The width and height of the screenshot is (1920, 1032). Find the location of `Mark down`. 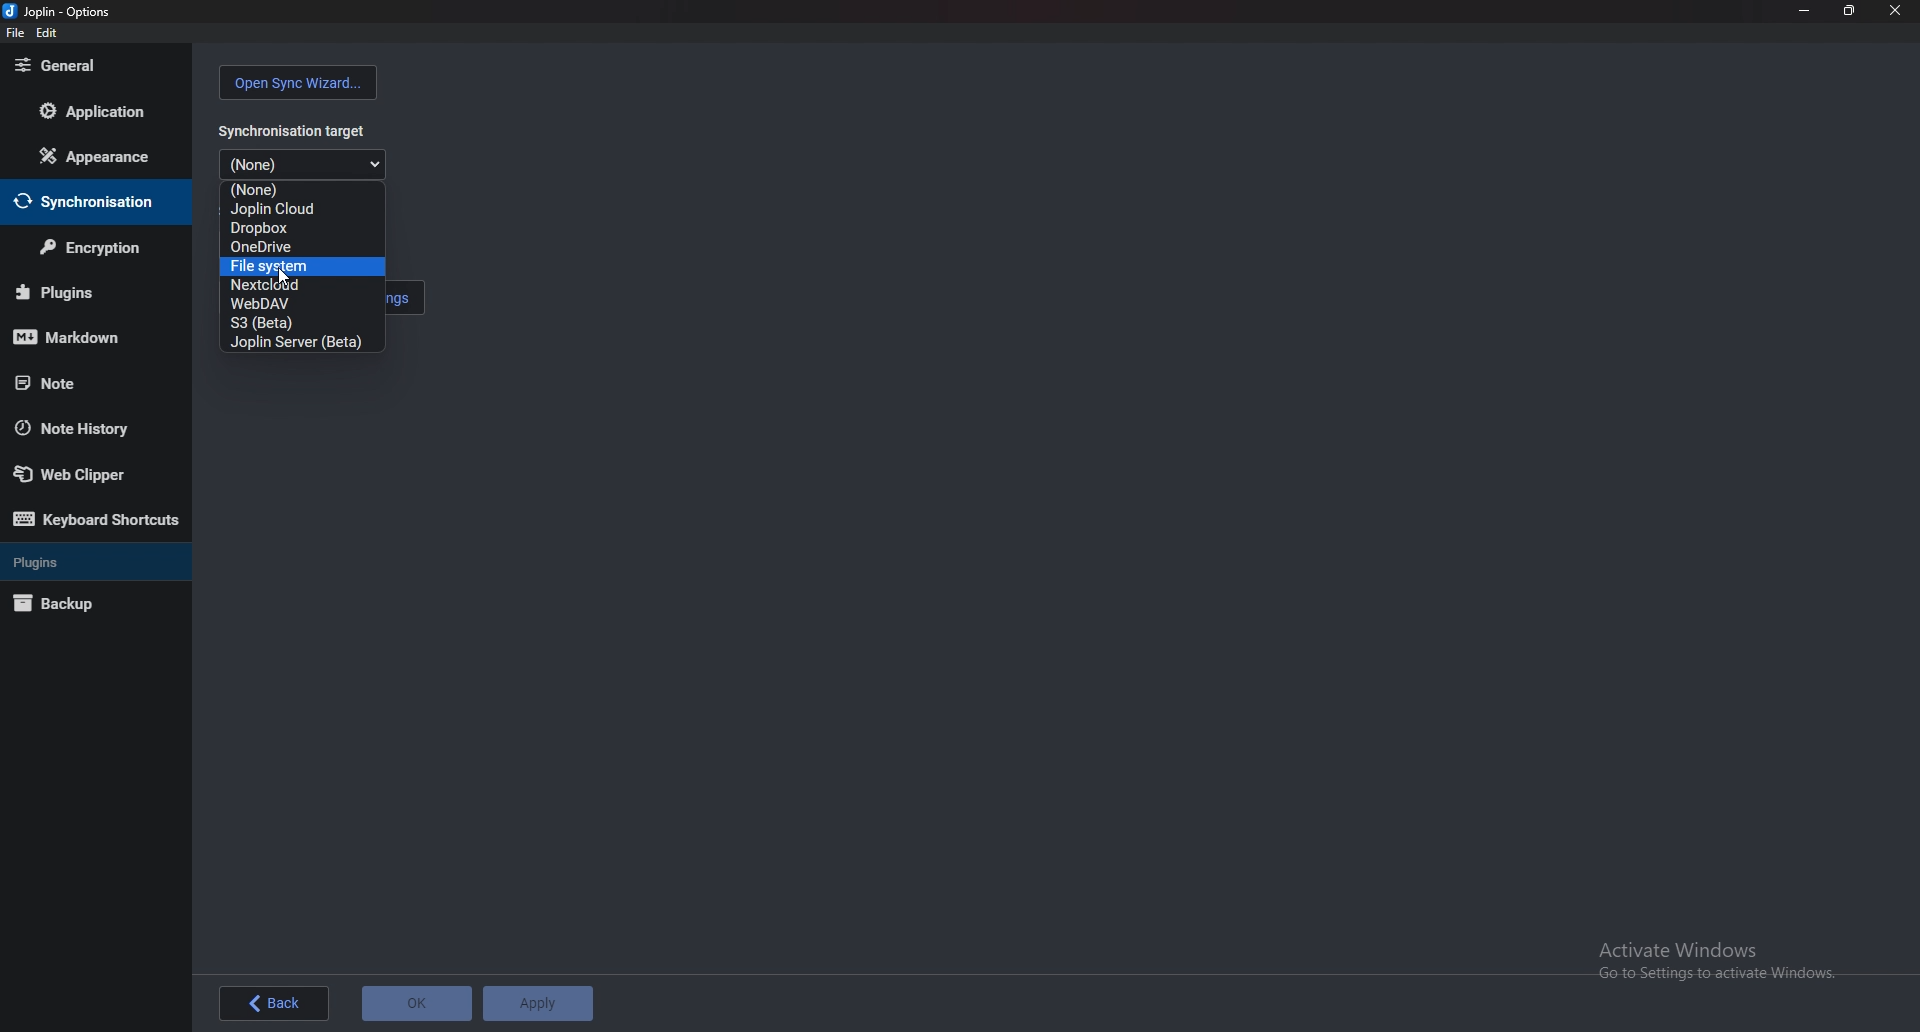

Mark down is located at coordinates (90, 335).